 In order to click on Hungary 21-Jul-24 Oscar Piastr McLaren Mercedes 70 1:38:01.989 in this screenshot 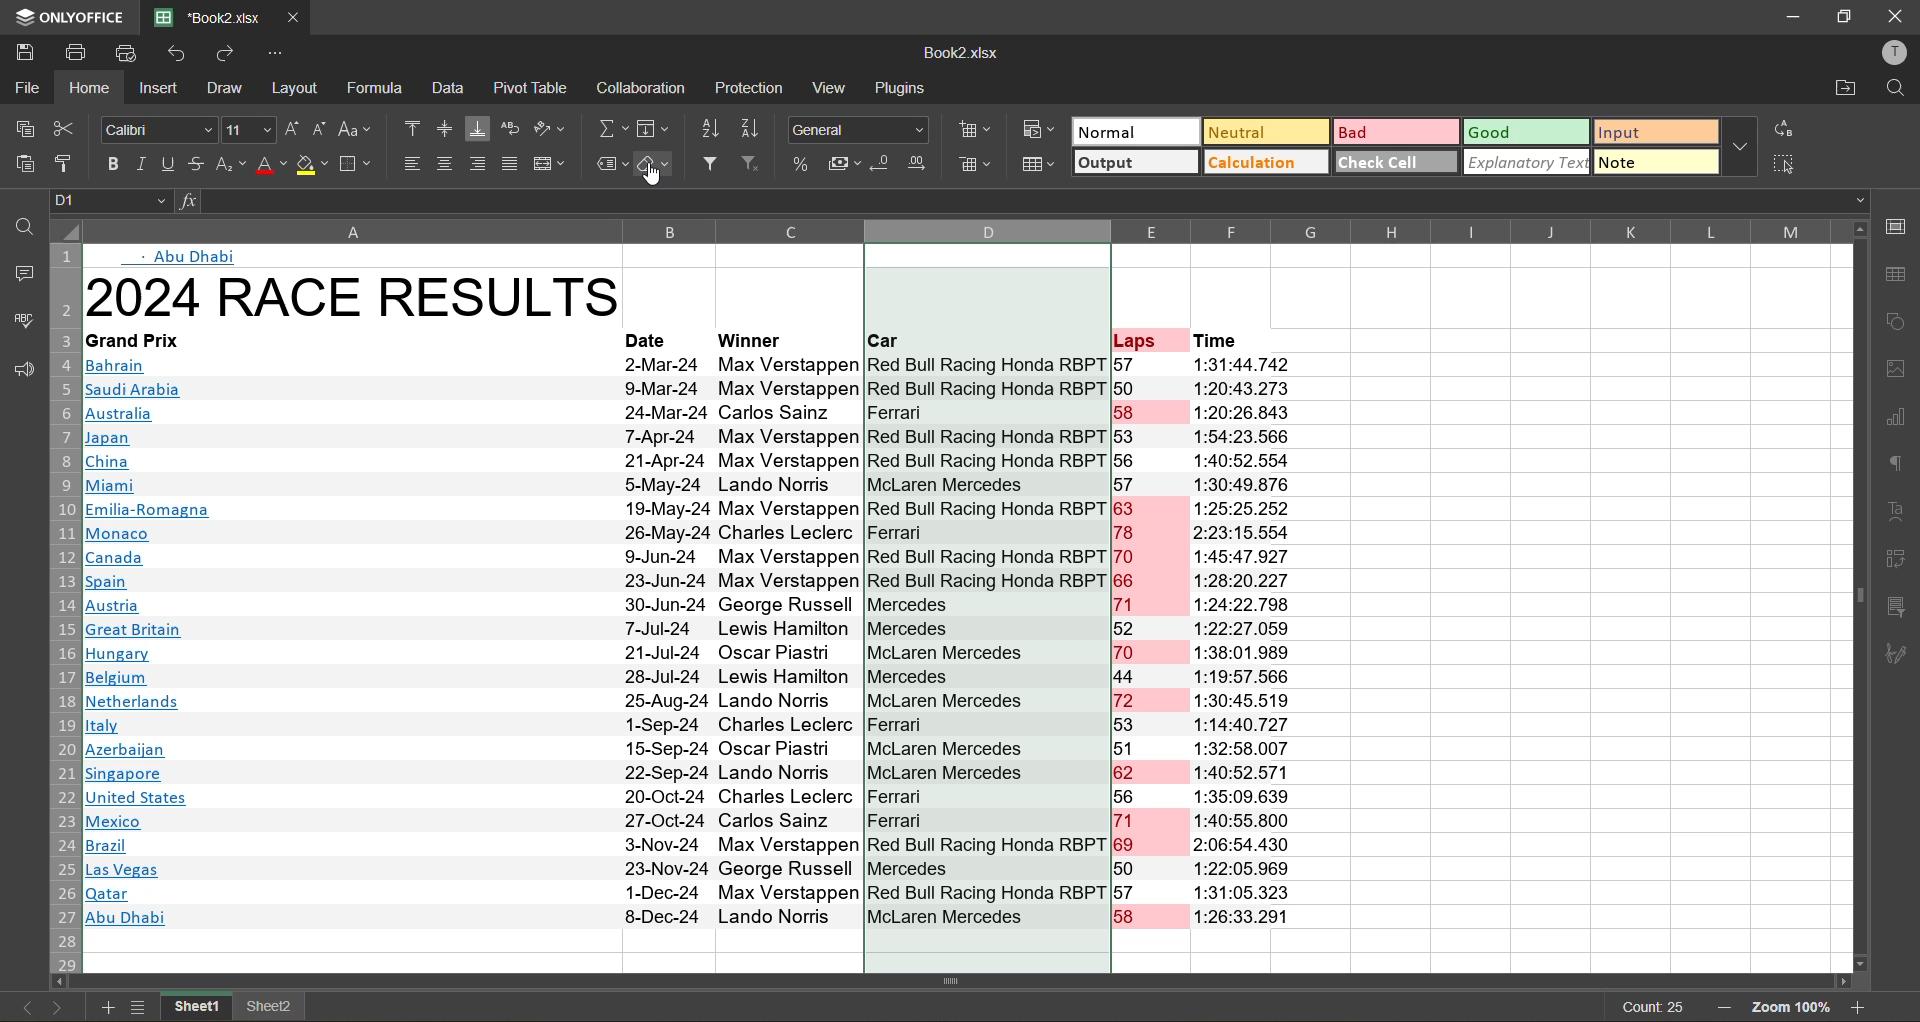, I will do `click(694, 653)`.